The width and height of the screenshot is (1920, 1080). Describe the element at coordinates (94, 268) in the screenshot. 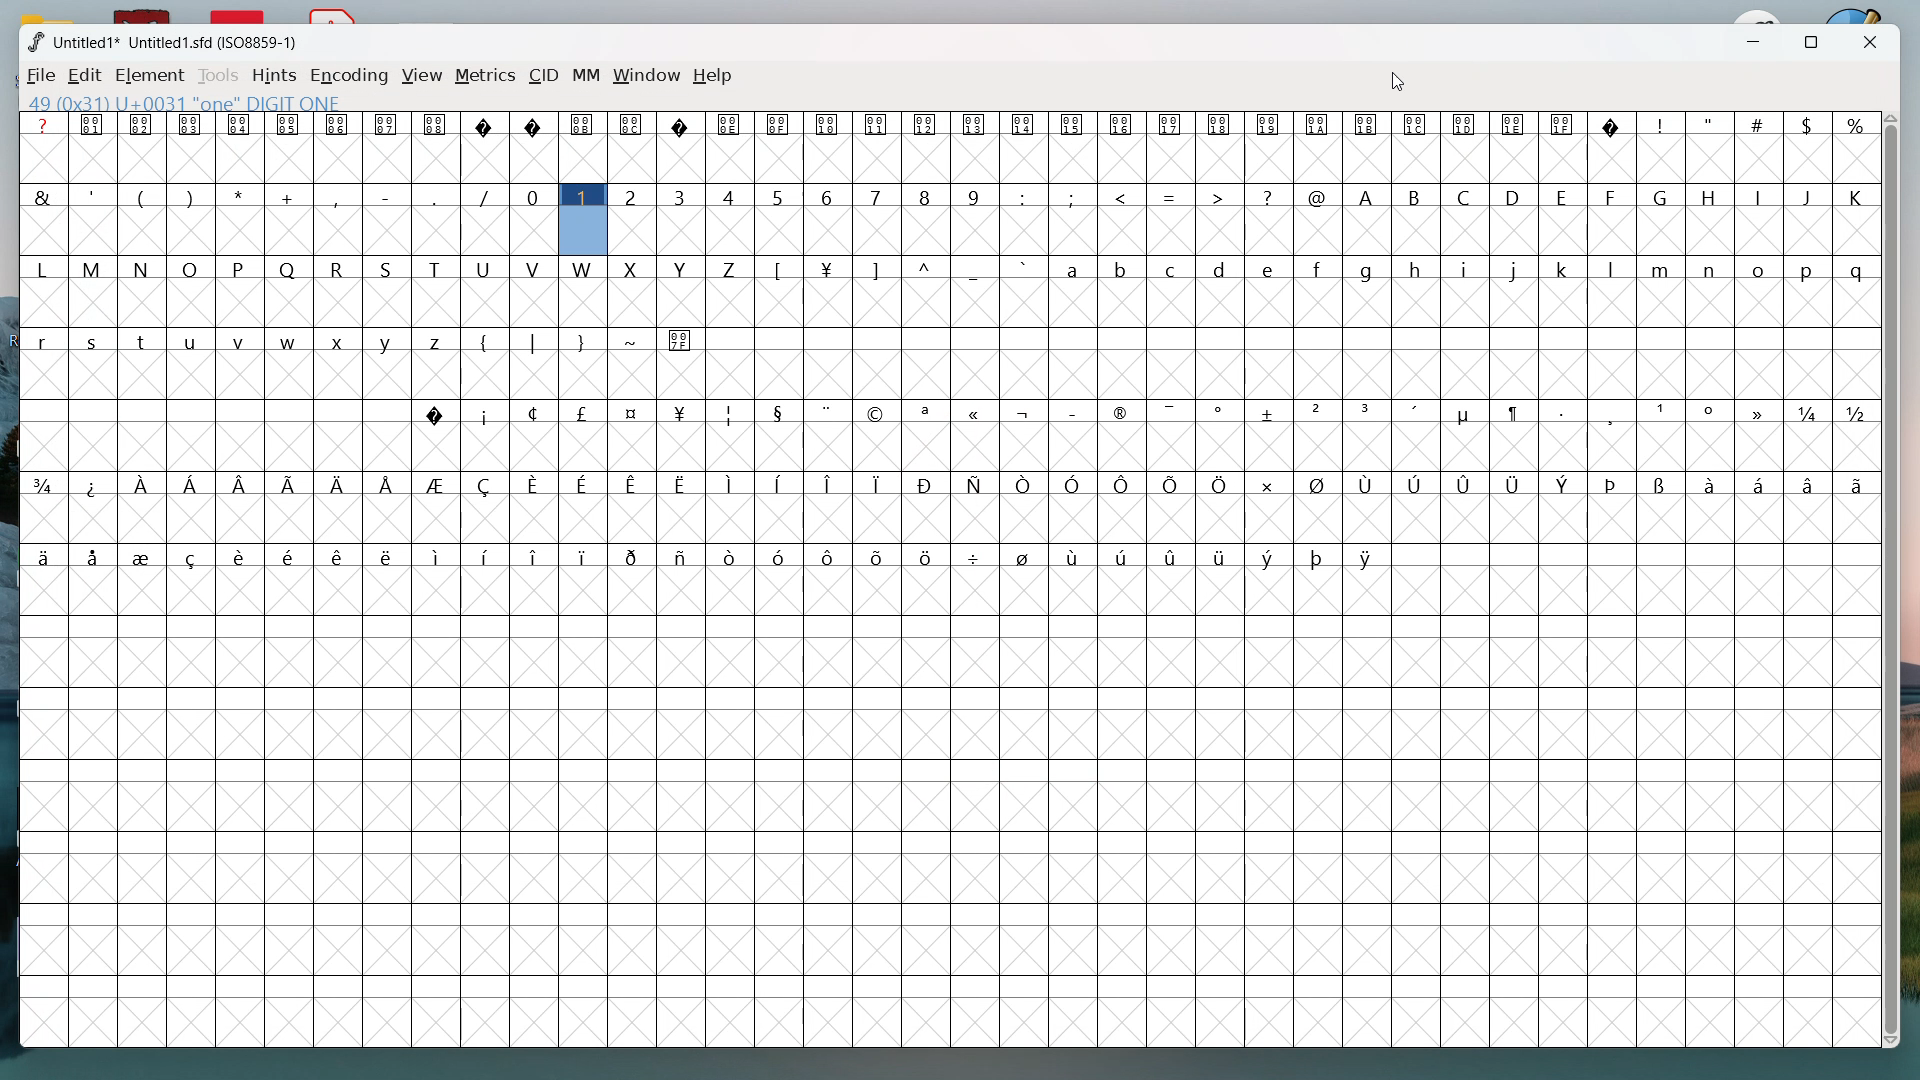

I see `M` at that location.